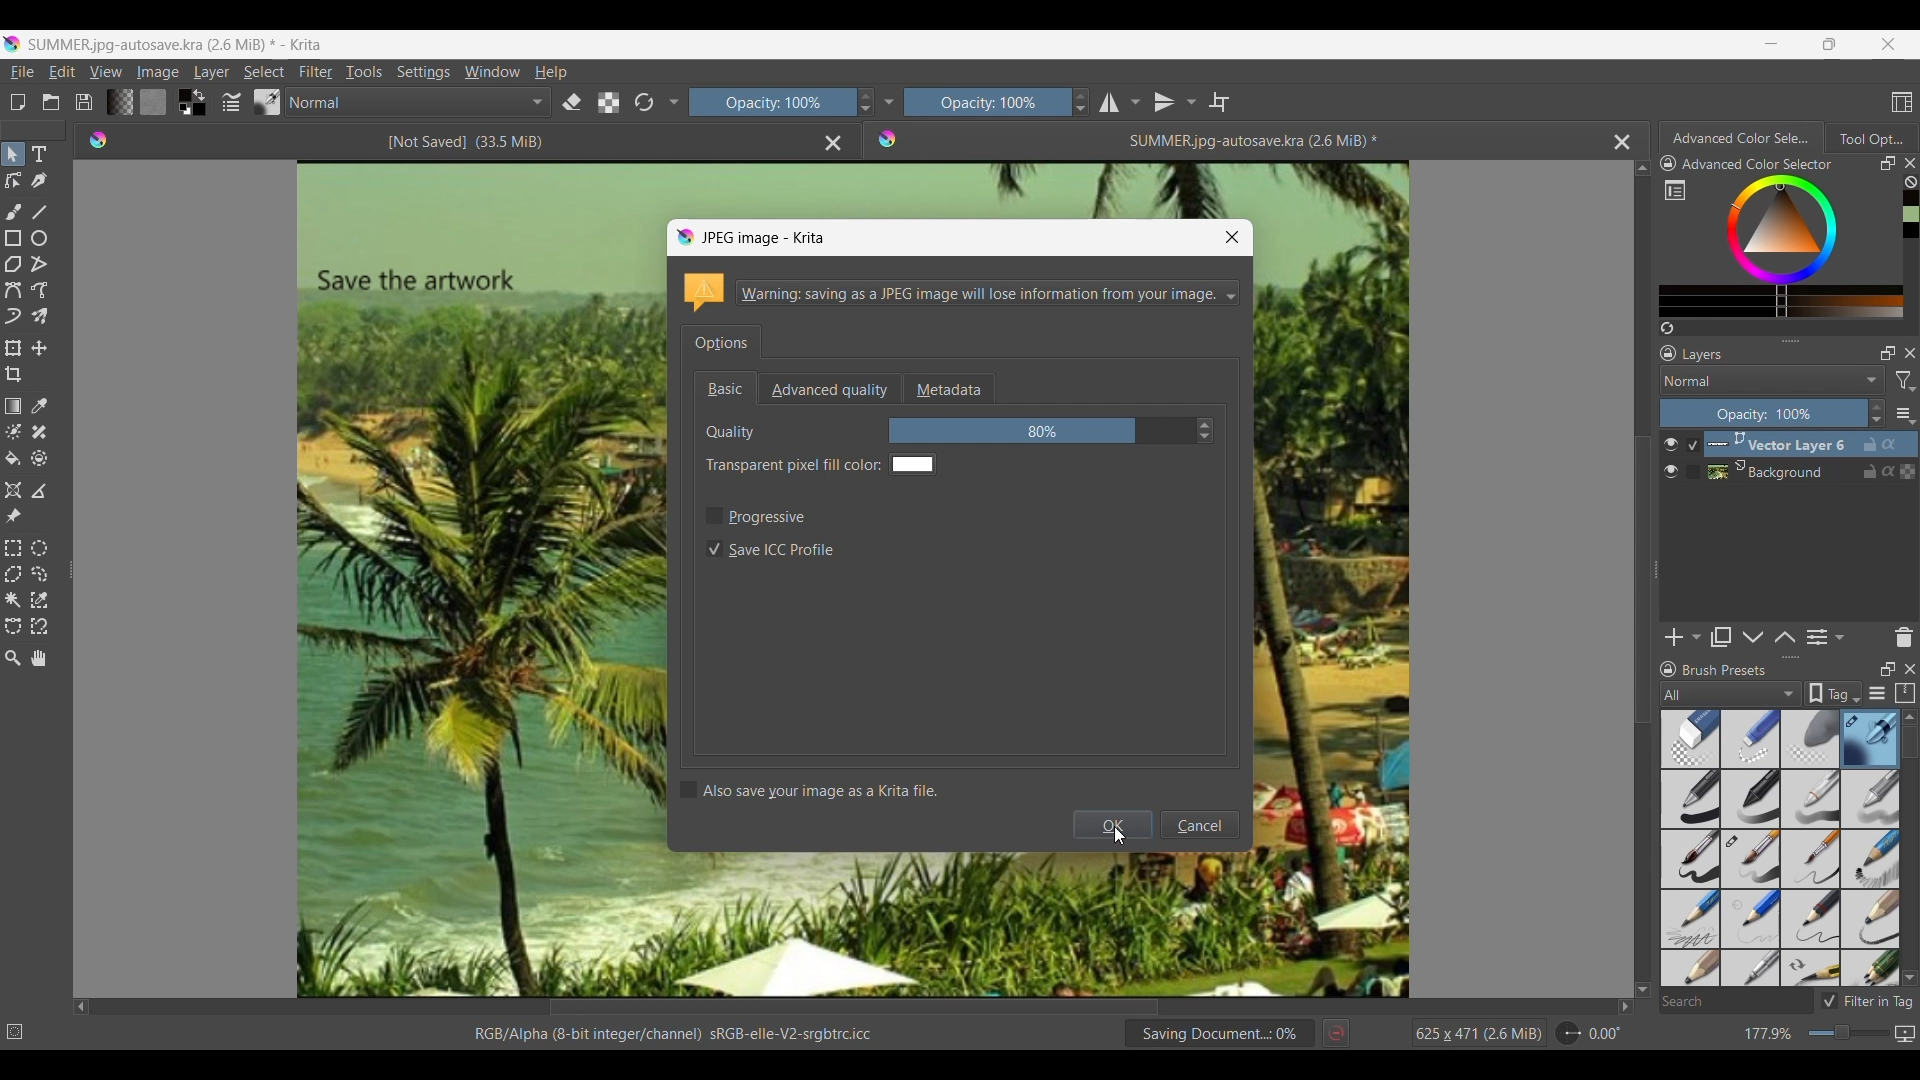 Image resolution: width=1920 pixels, height=1080 pixels. Describe the element at coordinates (550, 73) in the screenshot. I see `Help` at that location.